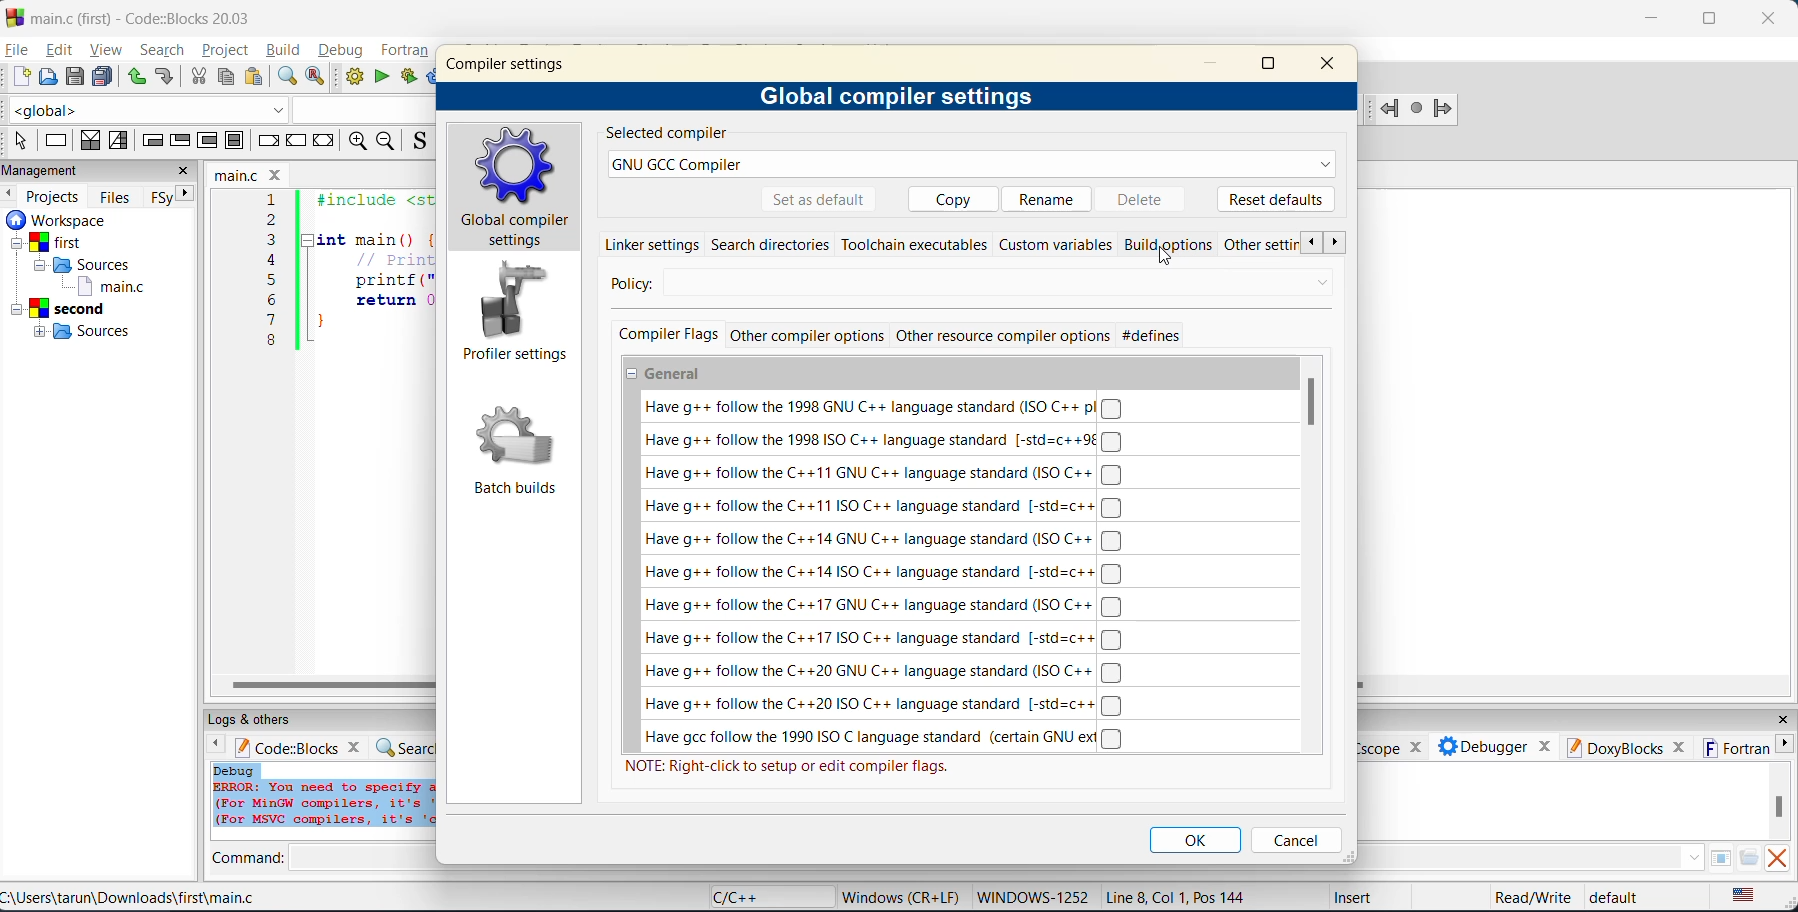 This screenshot has width=1798, height=912. Describe the element at coordinates (881, 507) in the screenshot. I see `Have g++ follow the C++111SO C++ language standard [-std=c++` at that location.